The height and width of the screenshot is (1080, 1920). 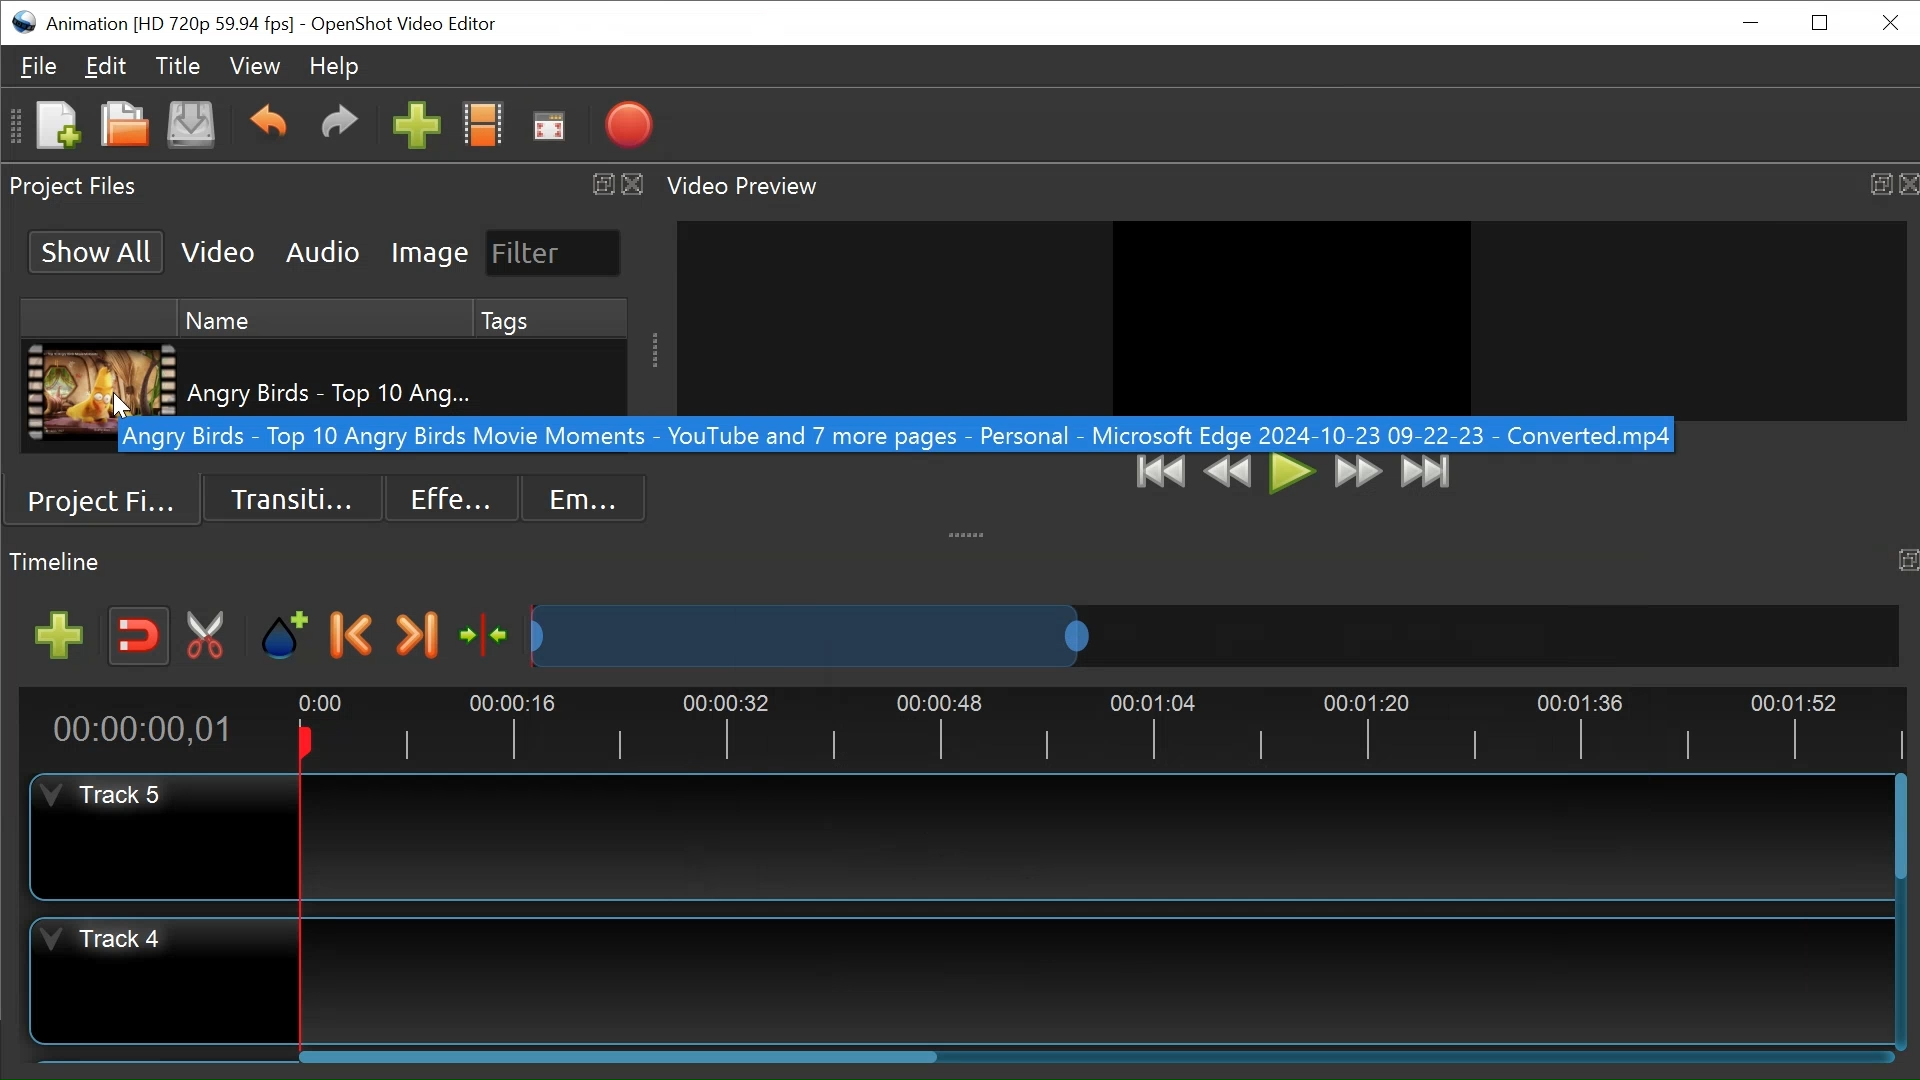 What do you see at coordinates (353, 635) in the screenshot?
I see `Previous Marker` at bounding box center [353, 635].